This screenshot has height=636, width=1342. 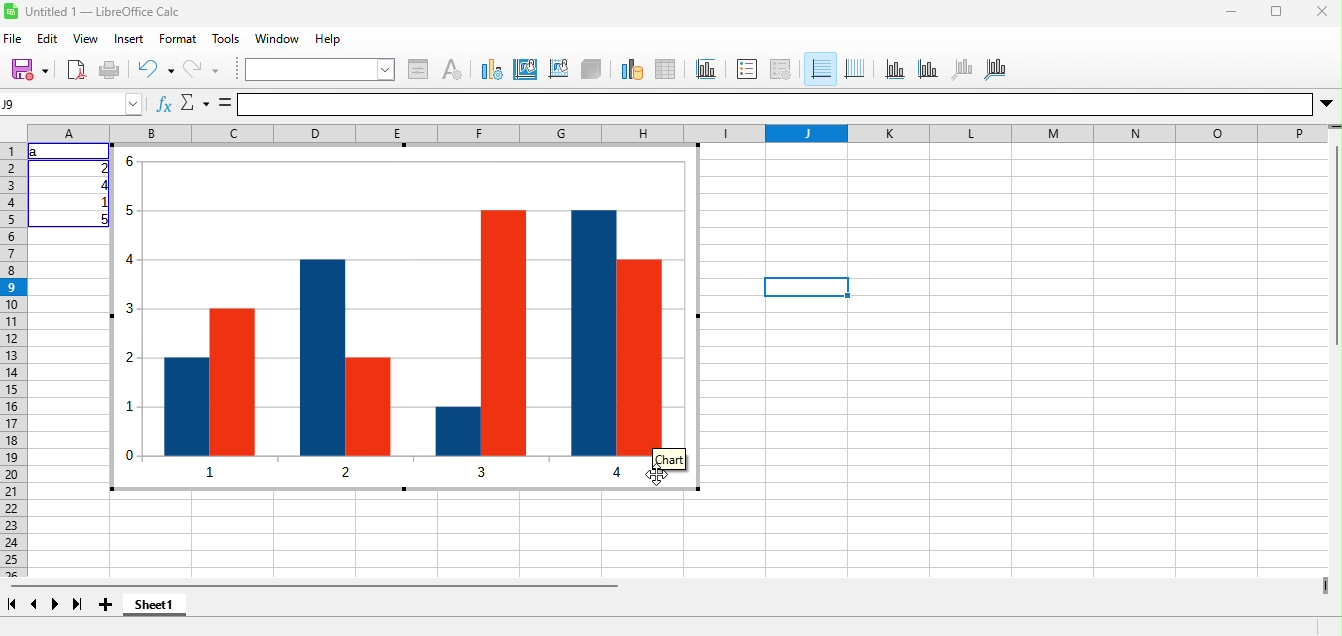 I want to click on character, so click(x=453, y=70).